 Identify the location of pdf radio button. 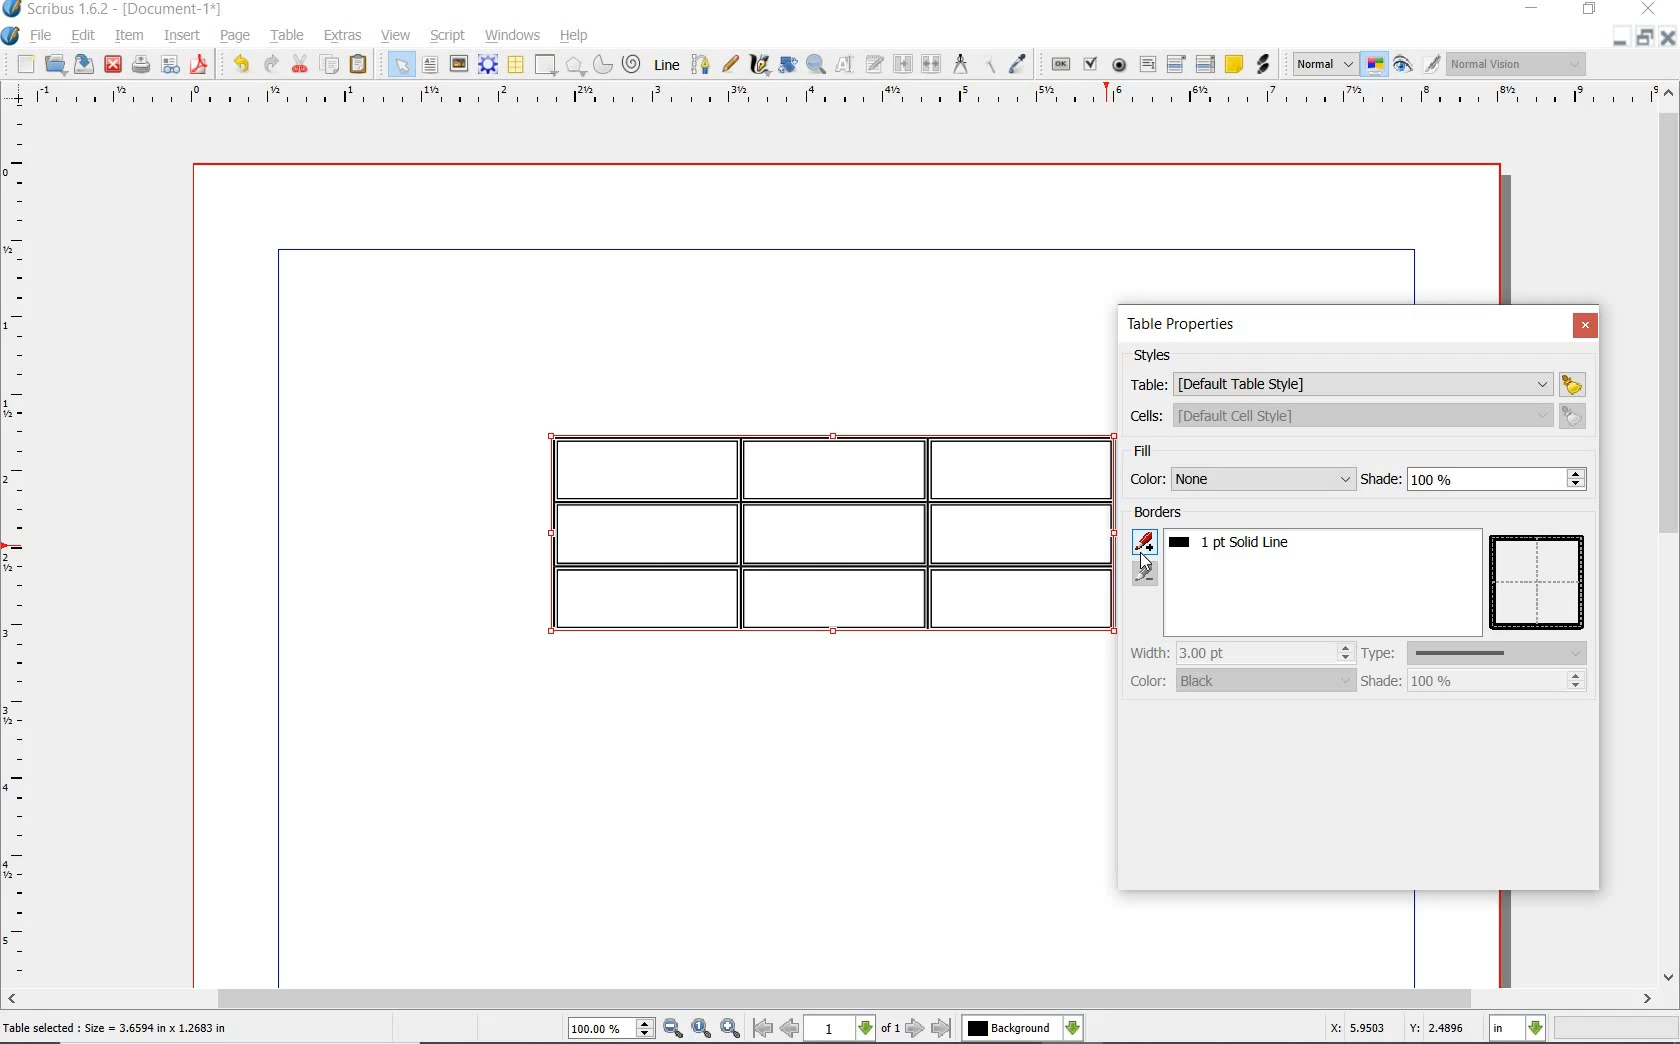
(1120, 66).